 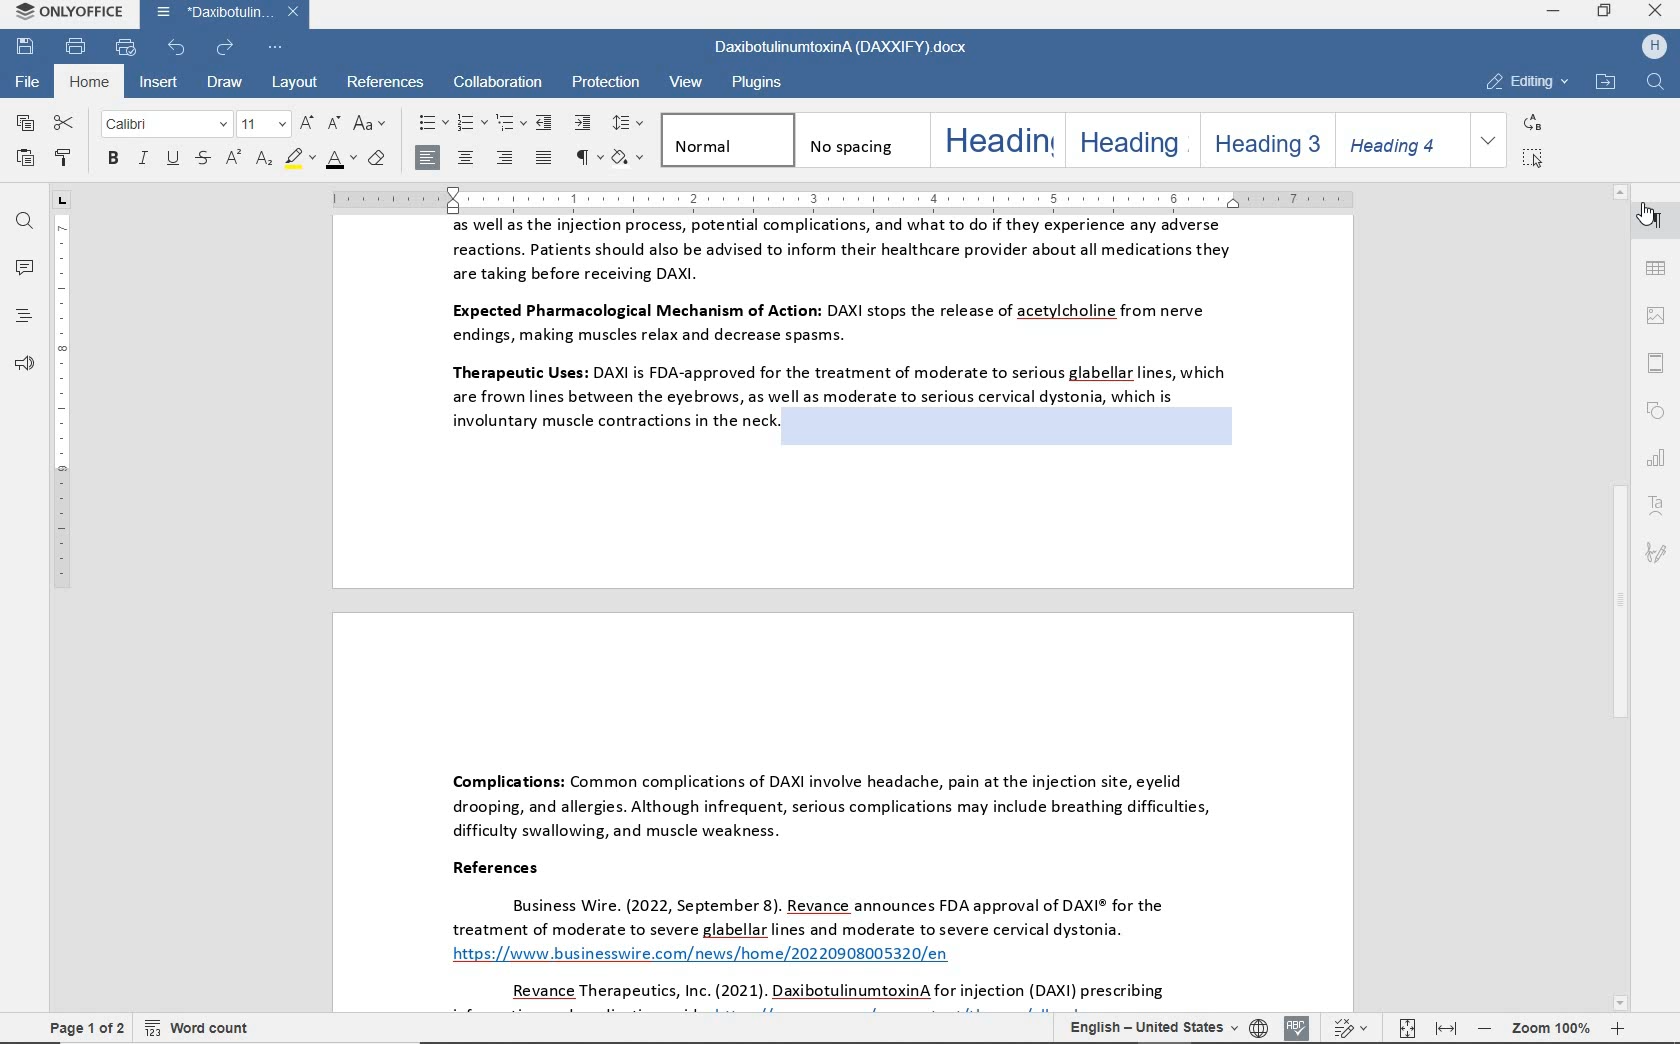 What do you see at coordinates (1657, 11) in the screenshot?
I see `close` at bounding box center [1657, 11].